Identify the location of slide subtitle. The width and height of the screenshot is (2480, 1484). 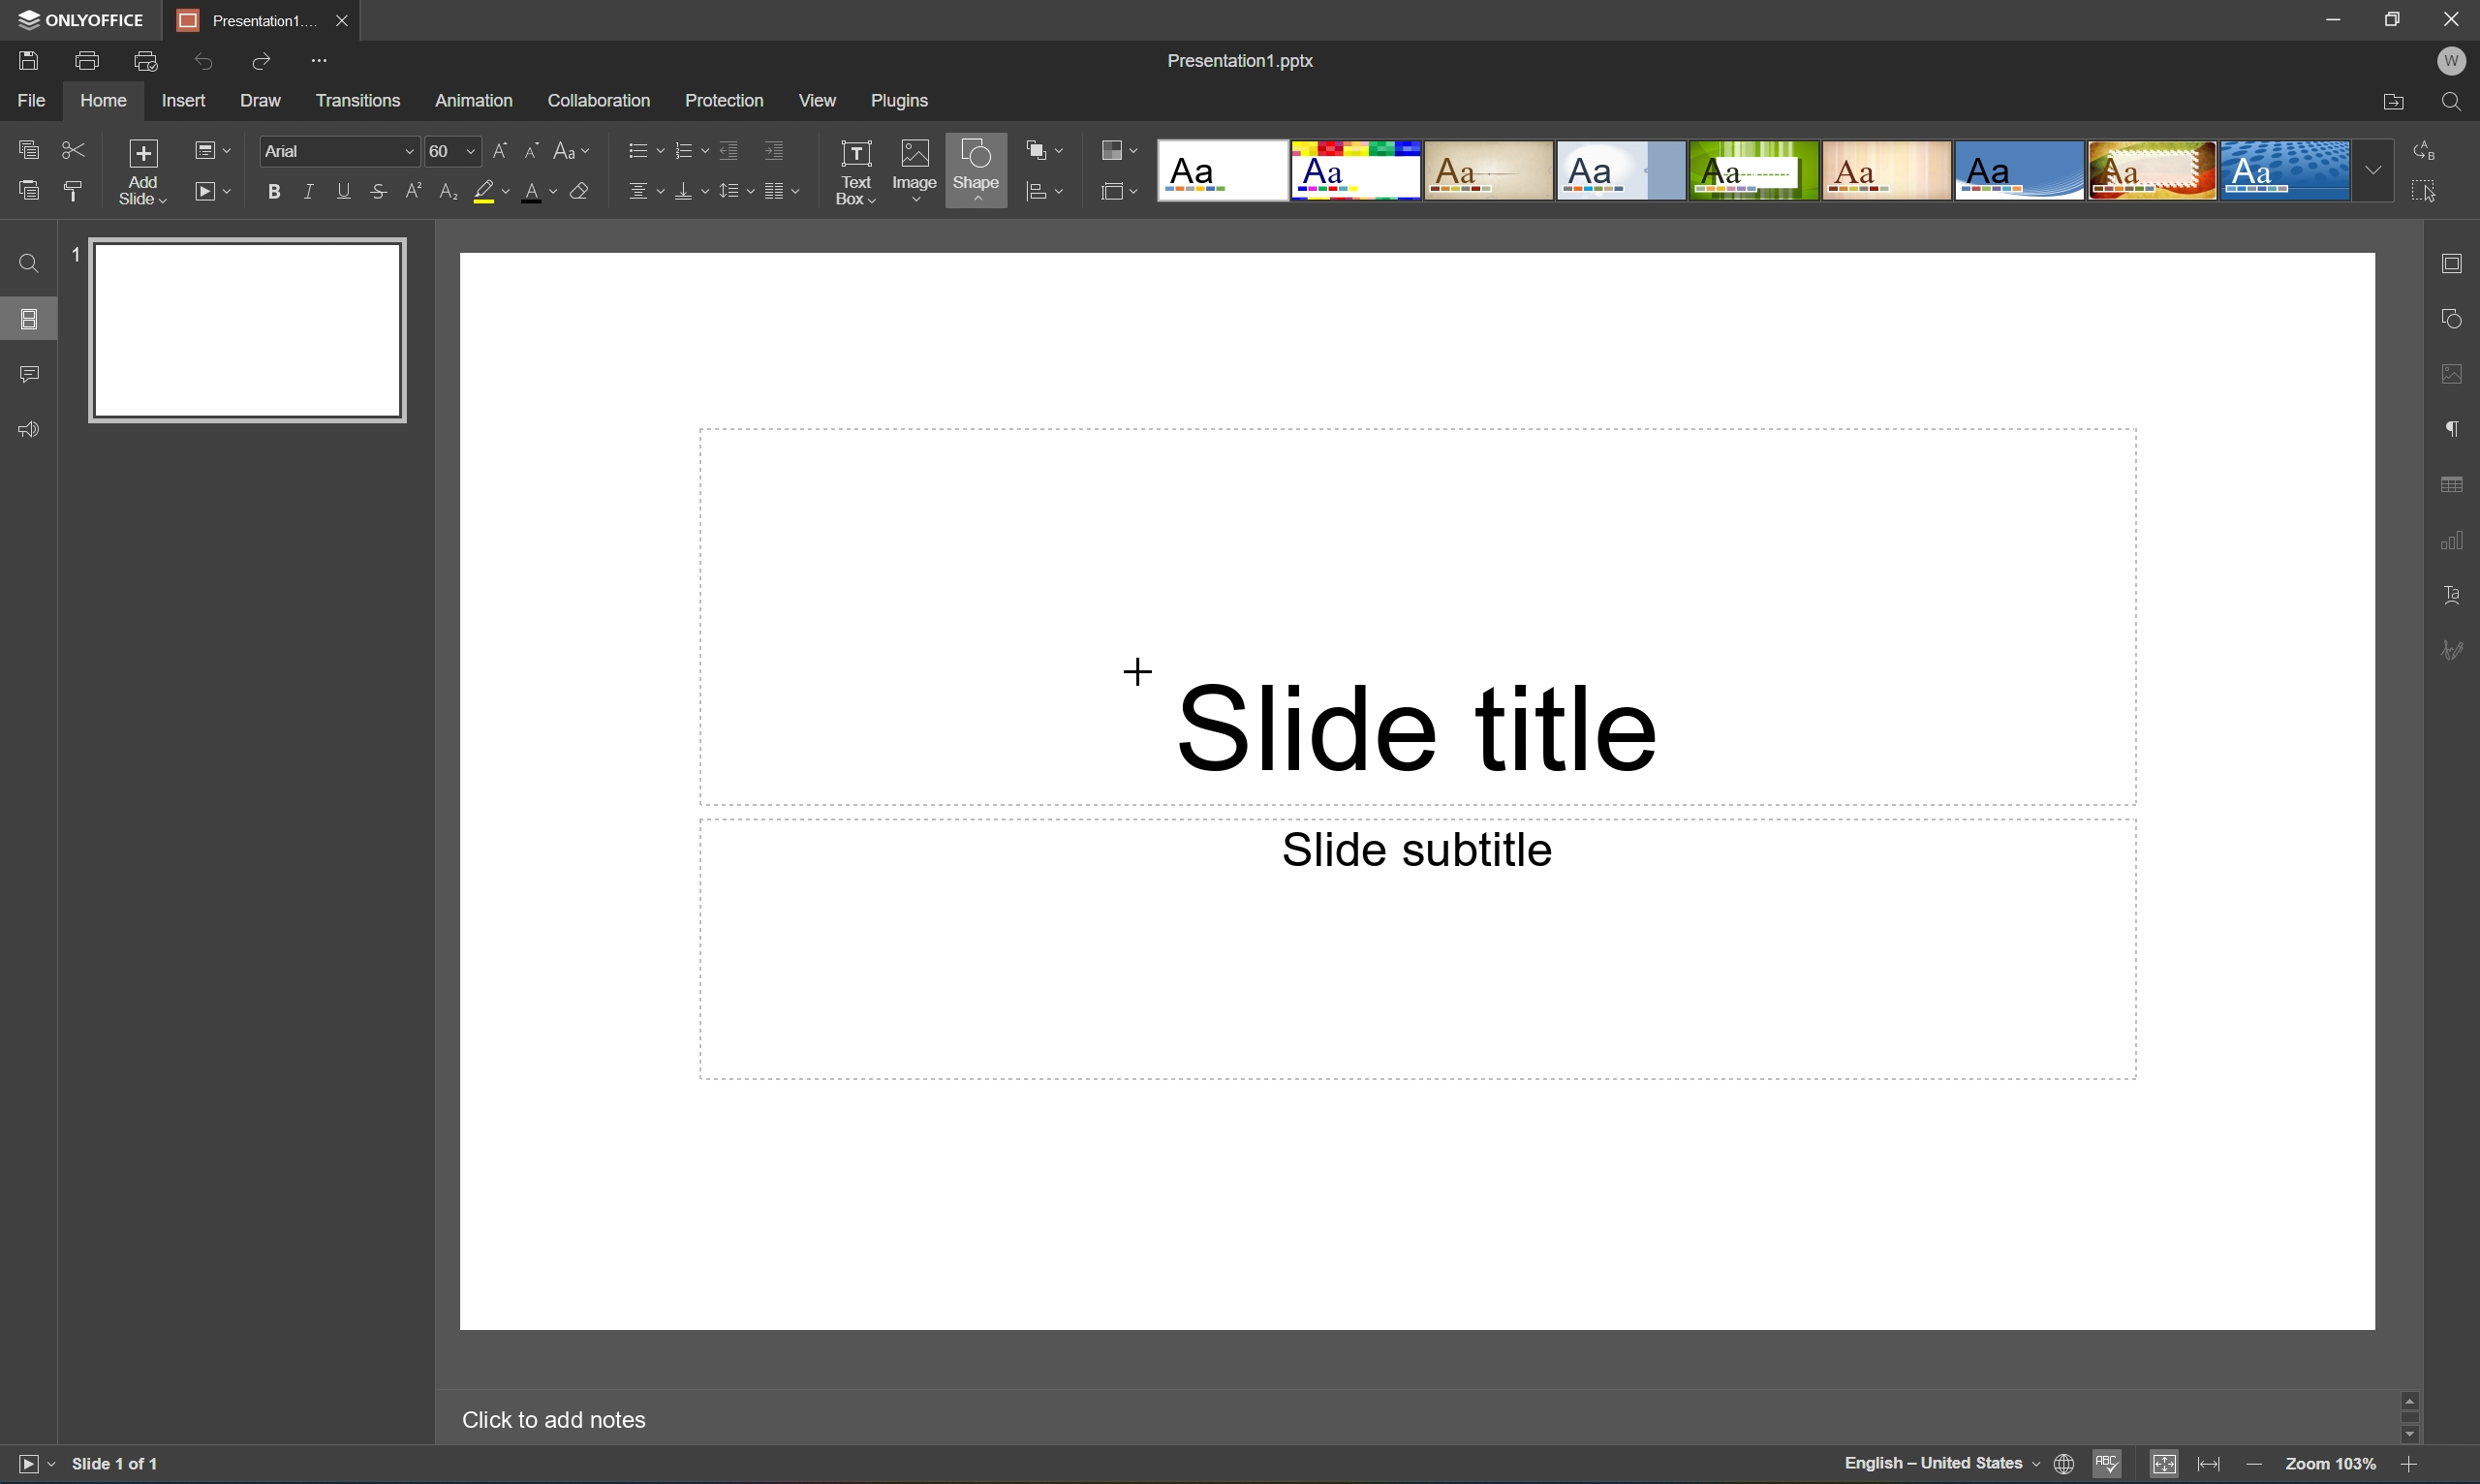
(1406, 849).